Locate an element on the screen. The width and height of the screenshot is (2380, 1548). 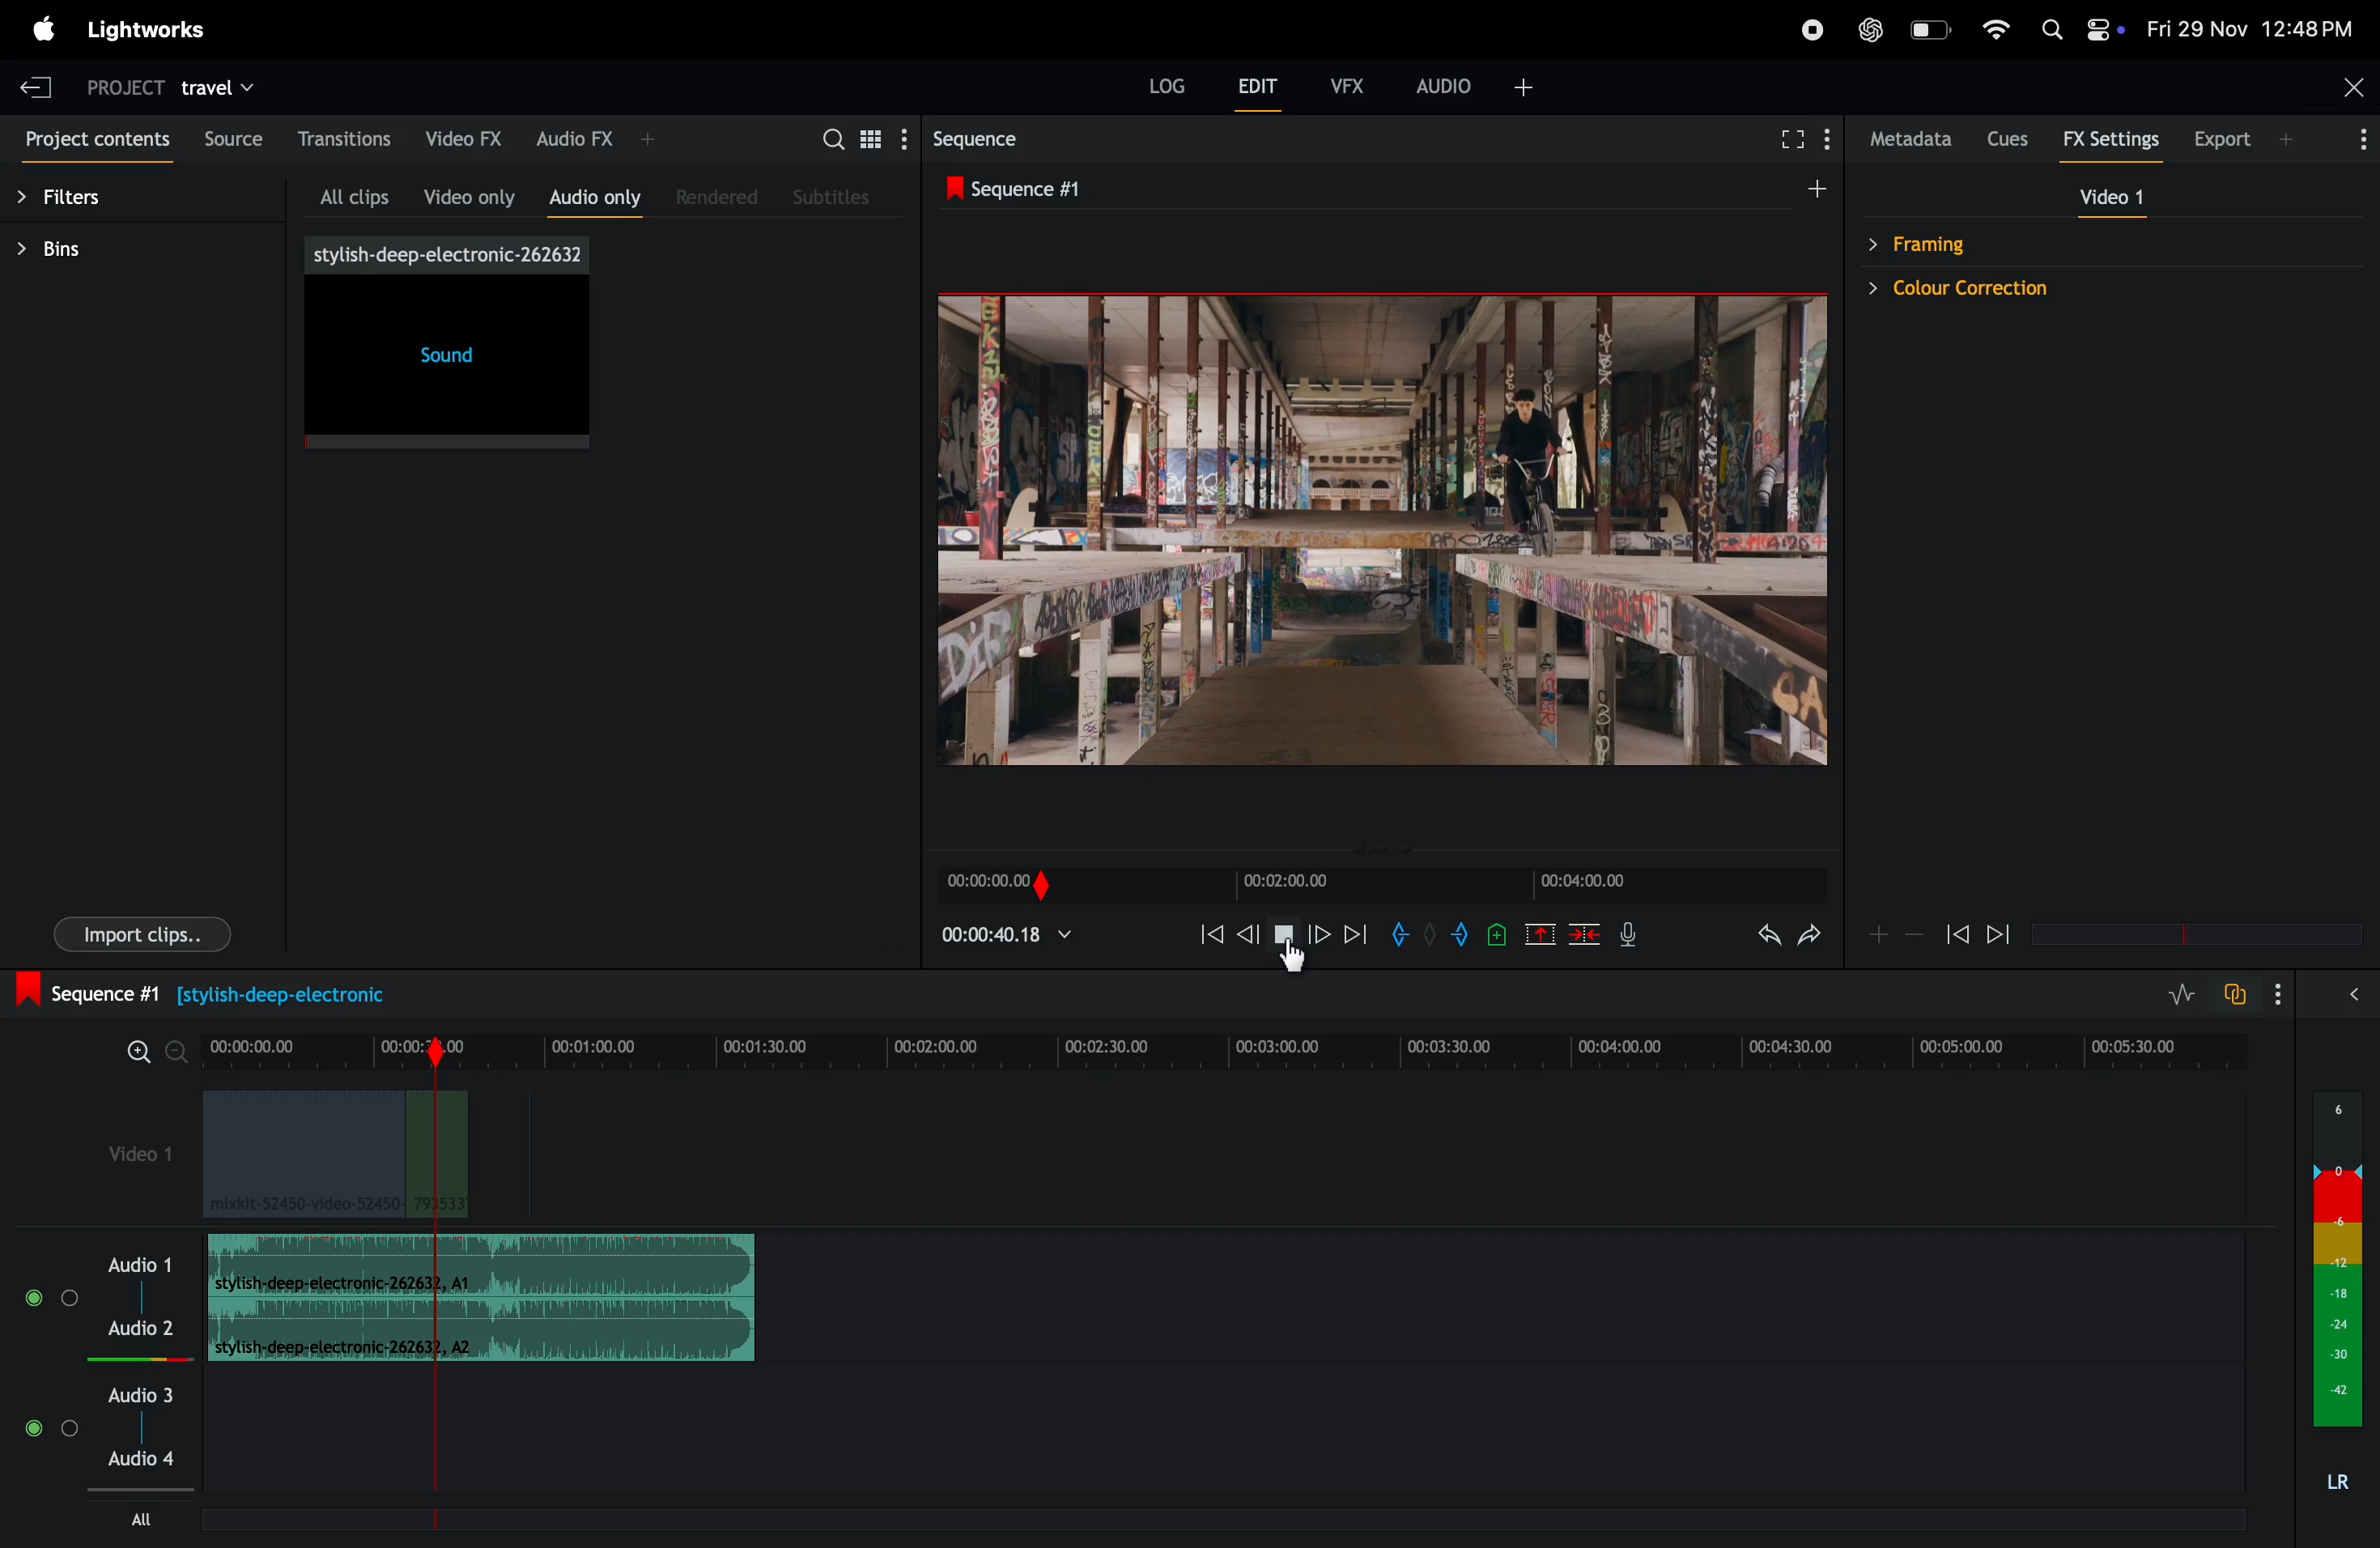
Toggle is located at coordinates (32, 1432).